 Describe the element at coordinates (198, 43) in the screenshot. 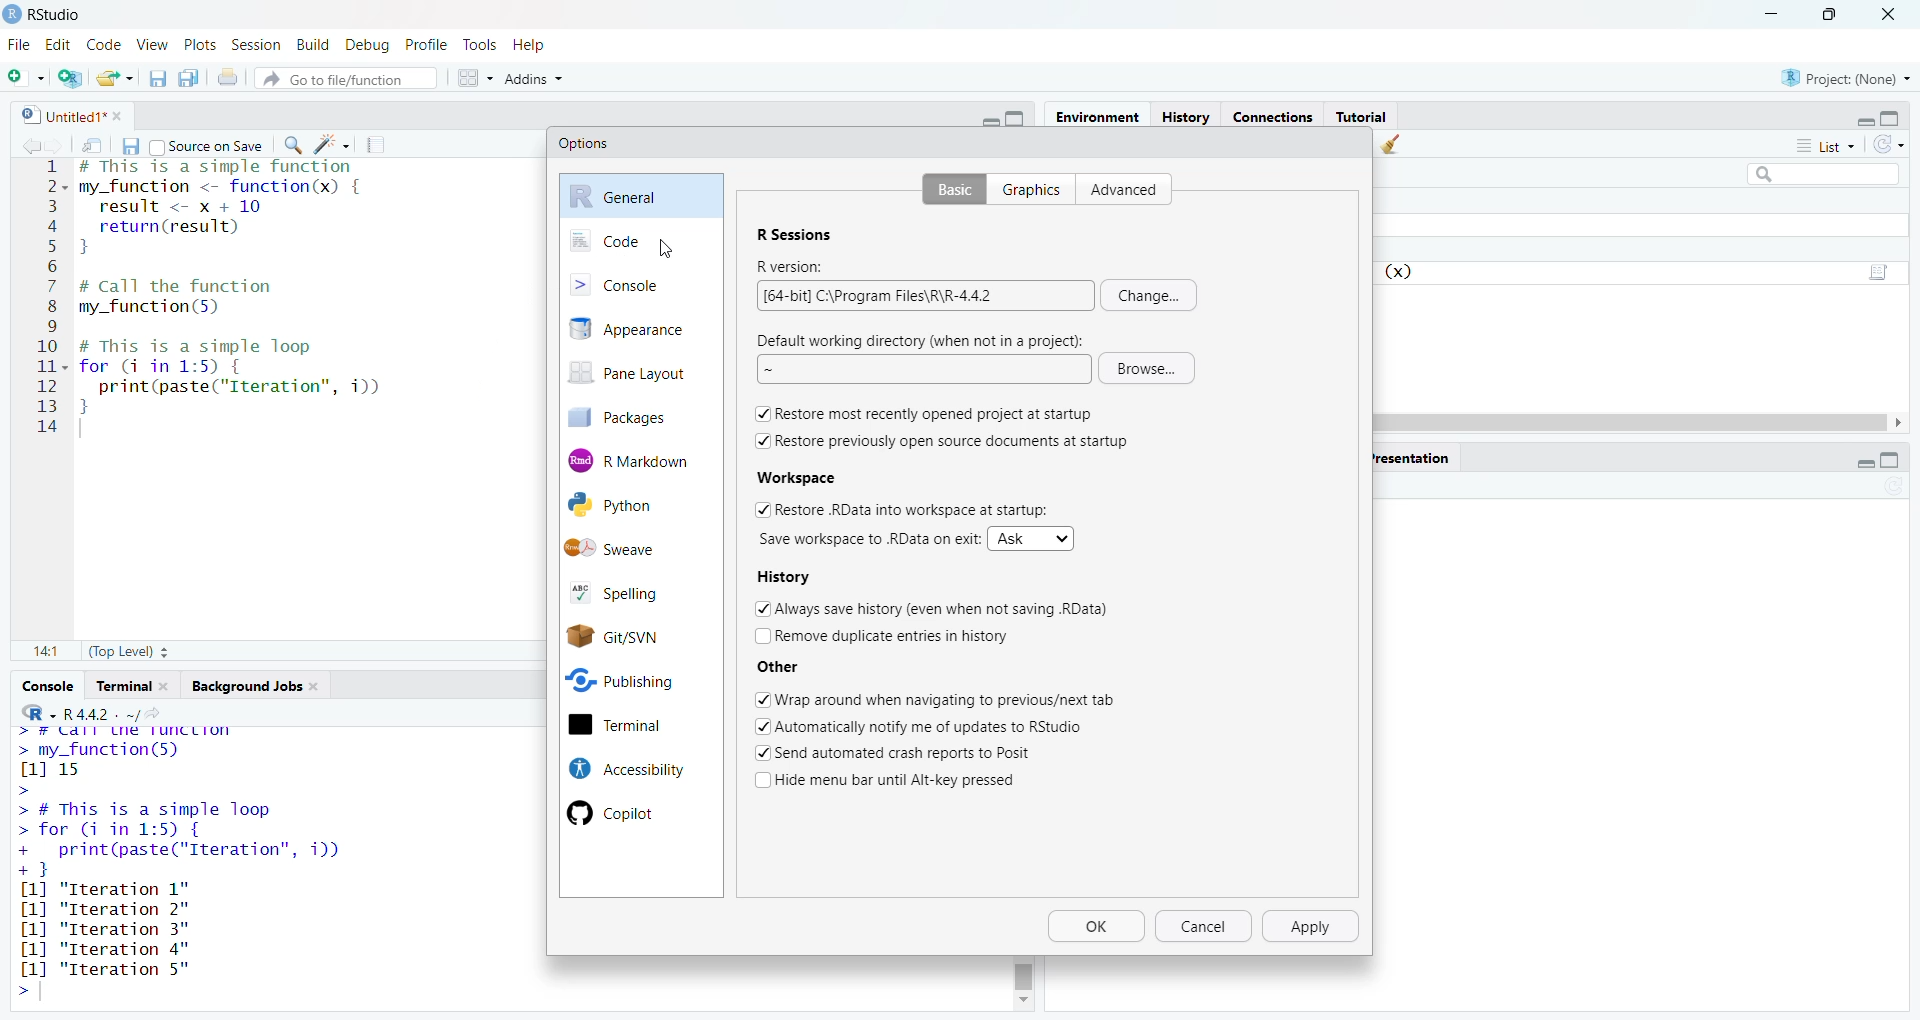

I see `plots` at that location.